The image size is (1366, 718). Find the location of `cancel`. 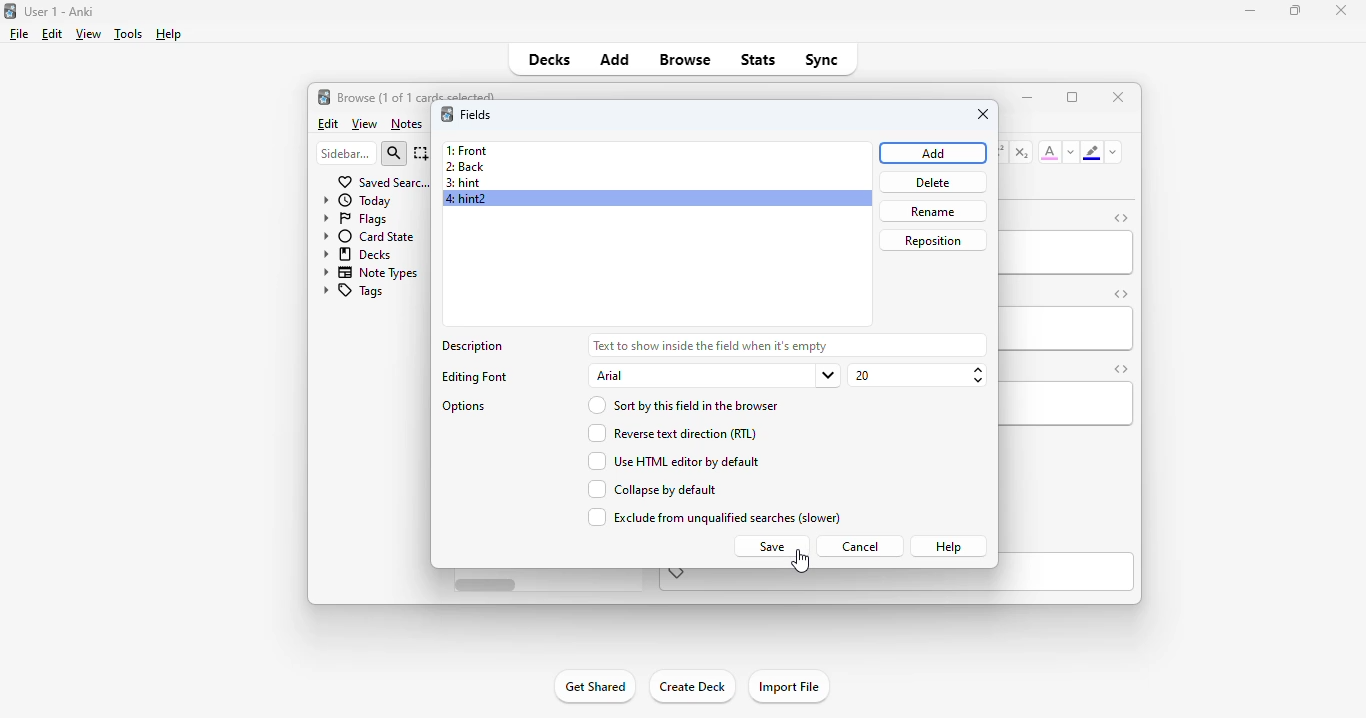

cancel is located at coordinates (859, 547).